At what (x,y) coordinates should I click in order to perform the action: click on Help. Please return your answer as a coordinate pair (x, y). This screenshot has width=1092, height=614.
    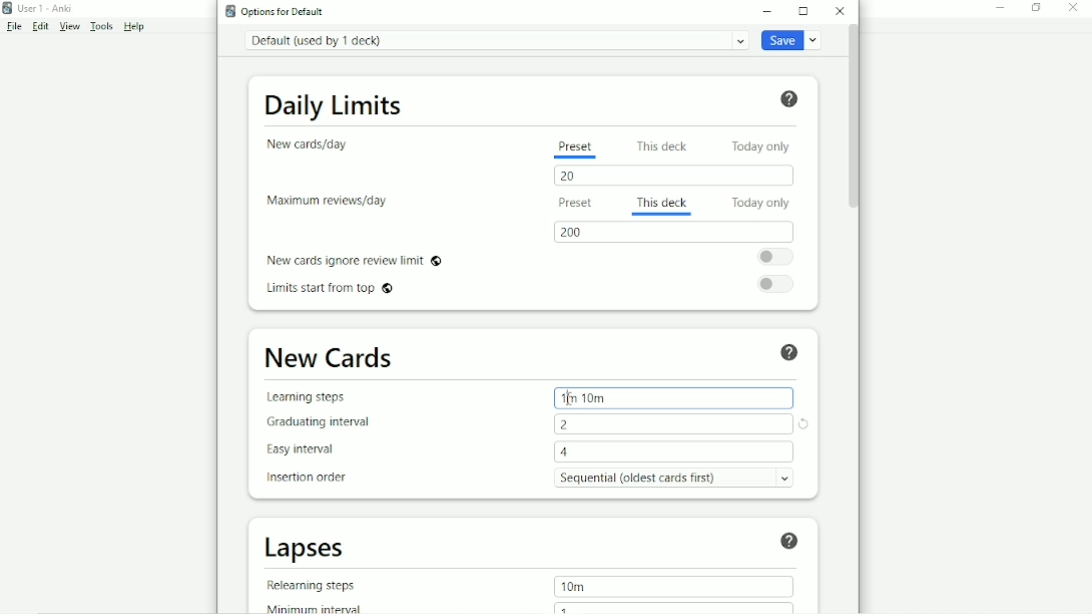
    Looking at the image, I should click on (792, 353).